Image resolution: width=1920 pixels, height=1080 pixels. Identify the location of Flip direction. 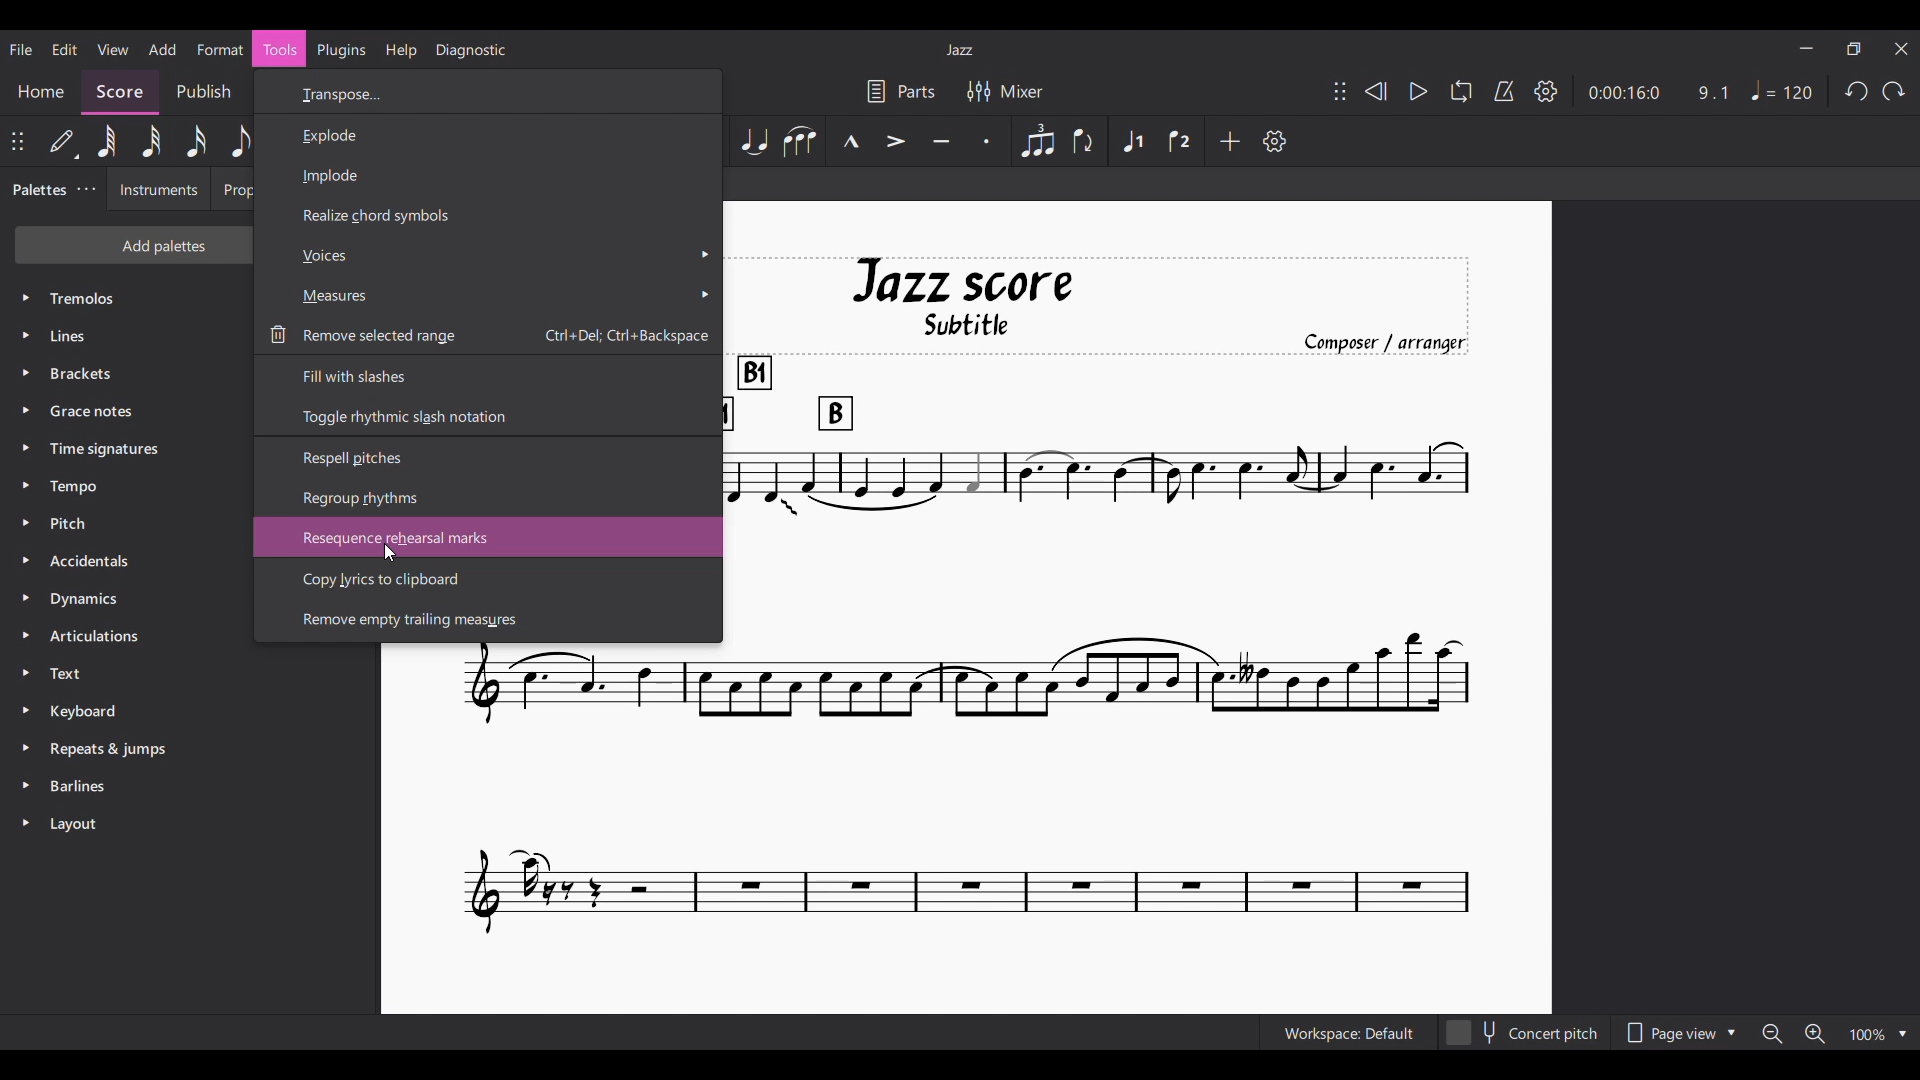
(1086, 141).